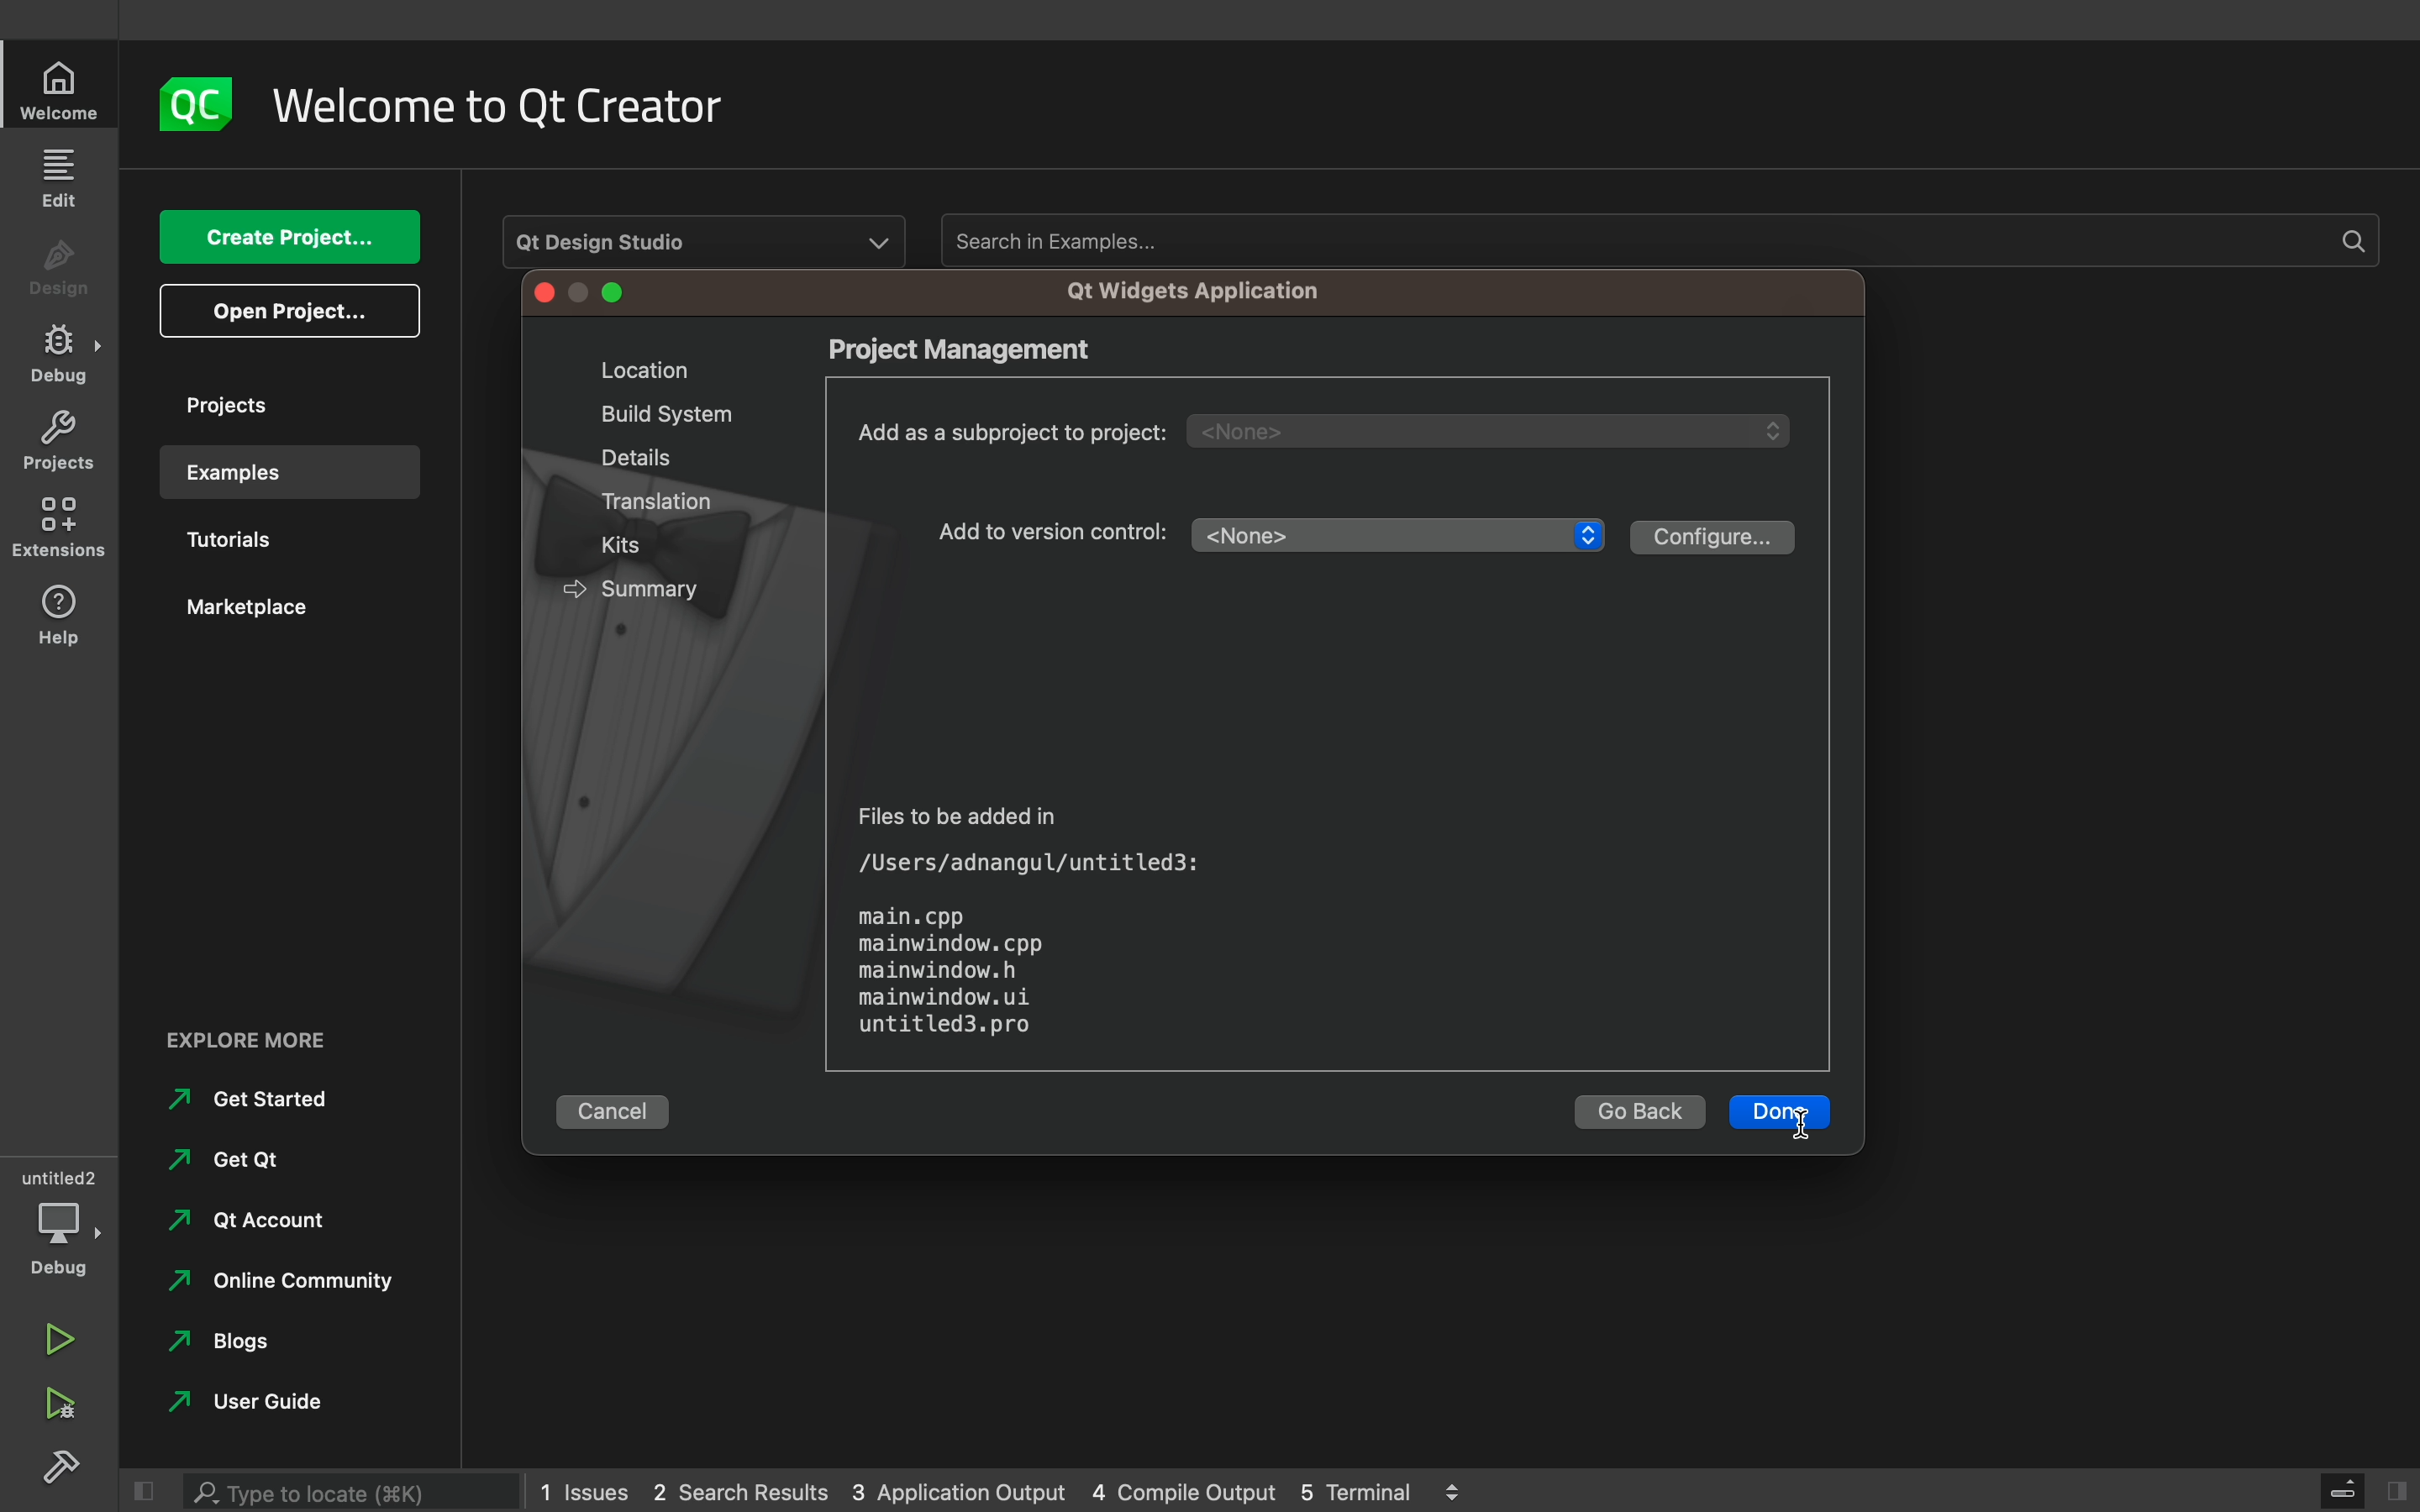 The height and width of the screenshot is (1512, 2420). Describe the element at coordinates (644, 413) in the screenshot. I see `` at that location.